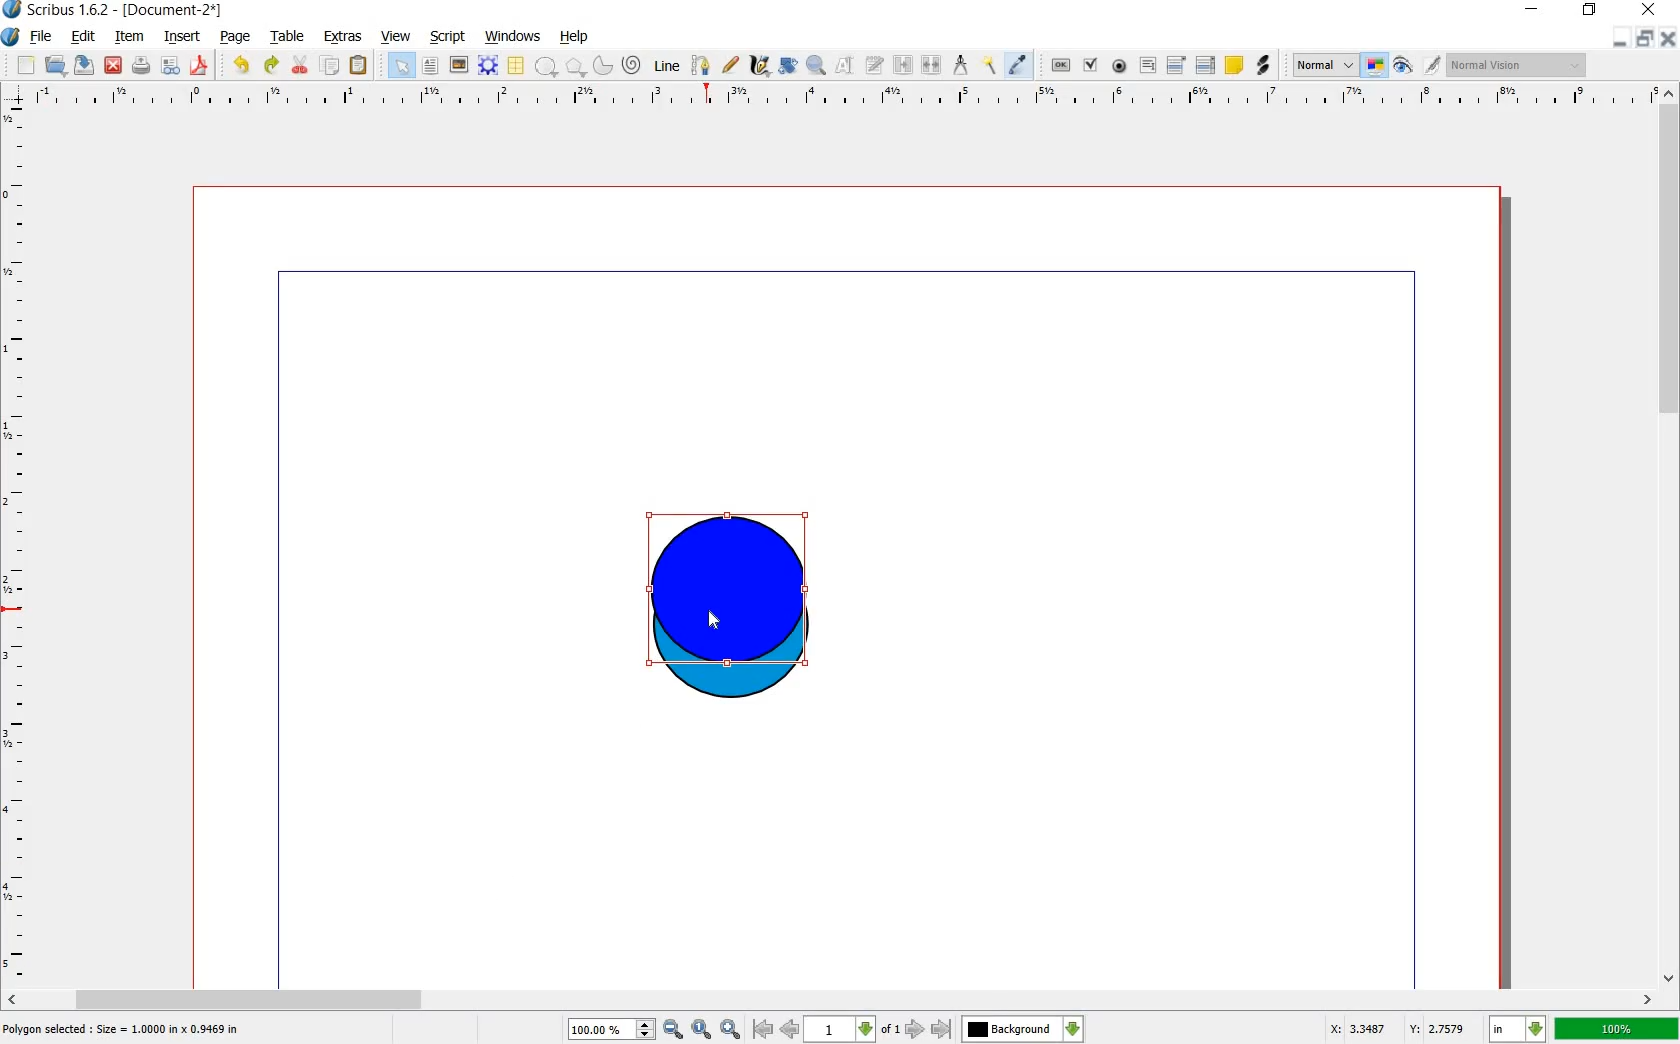 The width and height of the screenshot is (1680, 1044). What do you see at coordinates (1668, 39) in the screenshot?
I see `close` at bounding box center [1668, 39].